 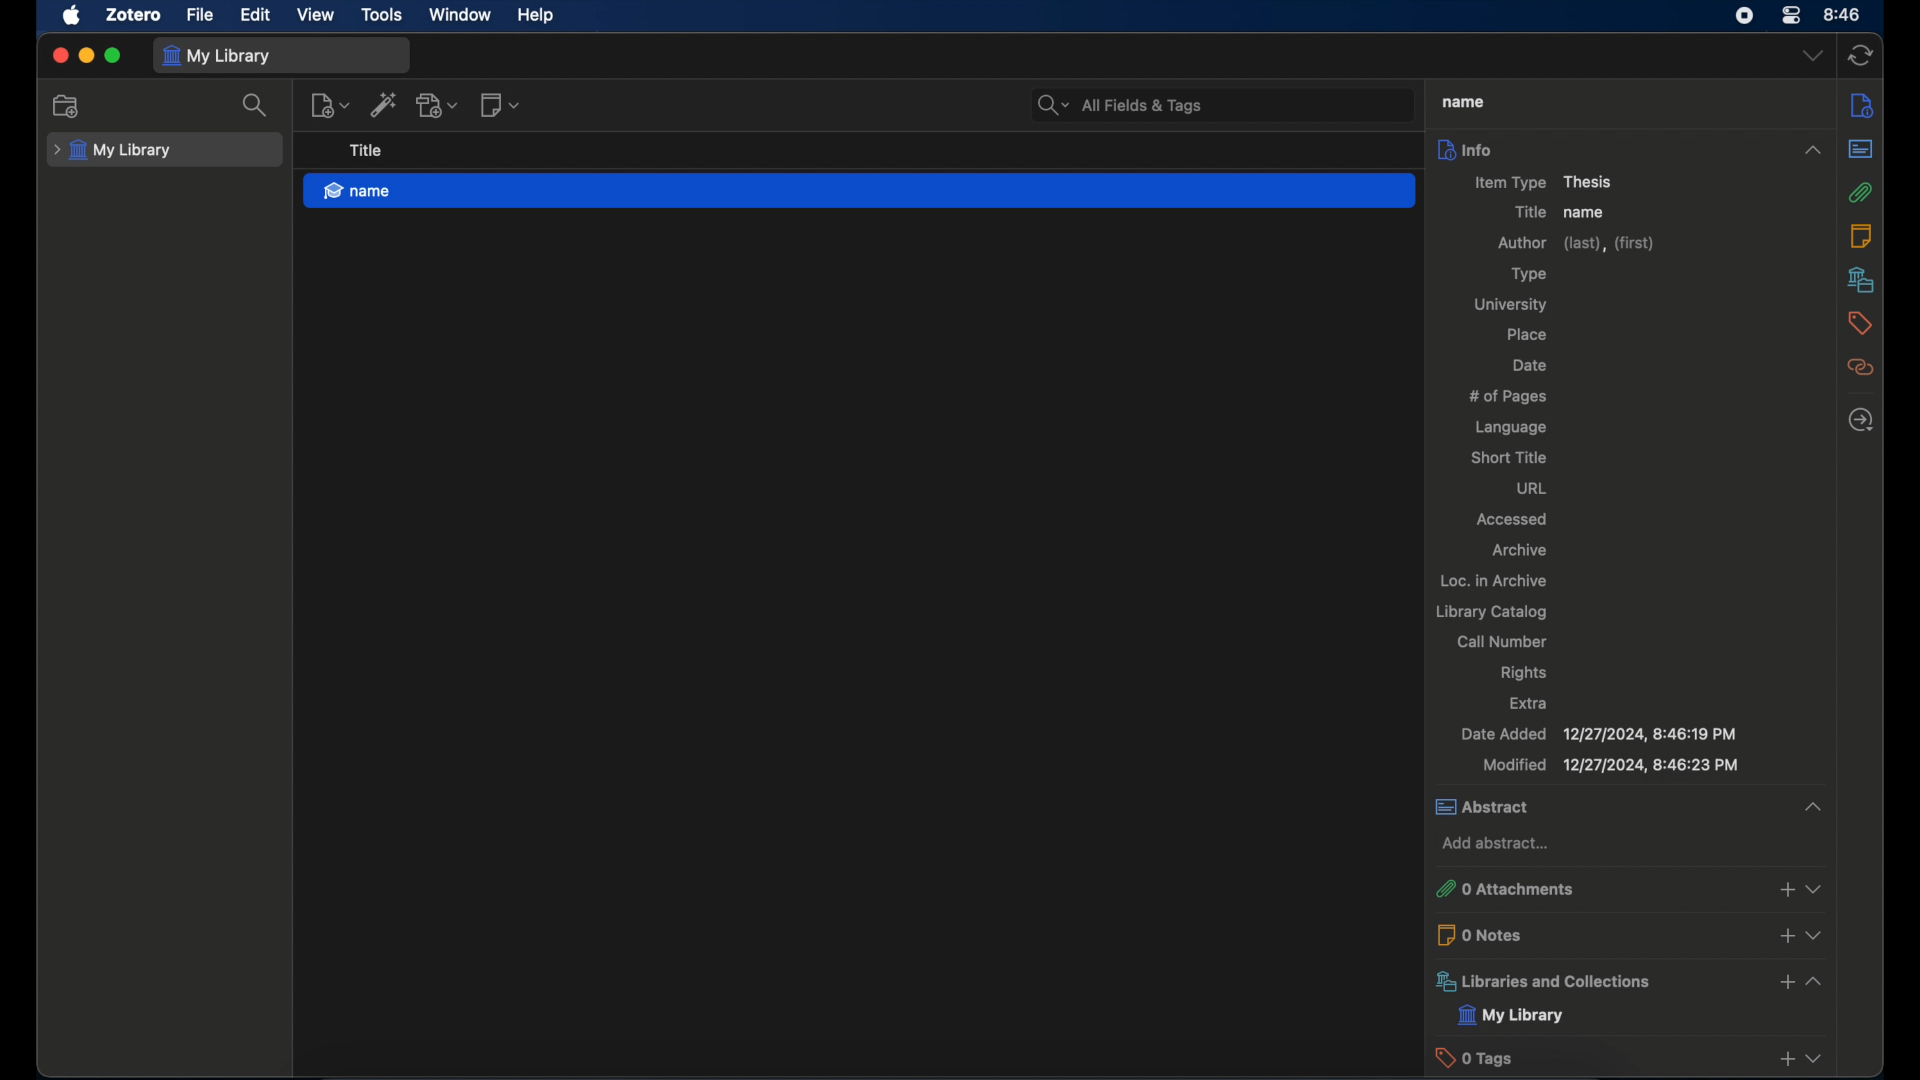 What do you see at coordinates (199, 15) in the screenshot?
I see `file` at bounding box center [199, 15].